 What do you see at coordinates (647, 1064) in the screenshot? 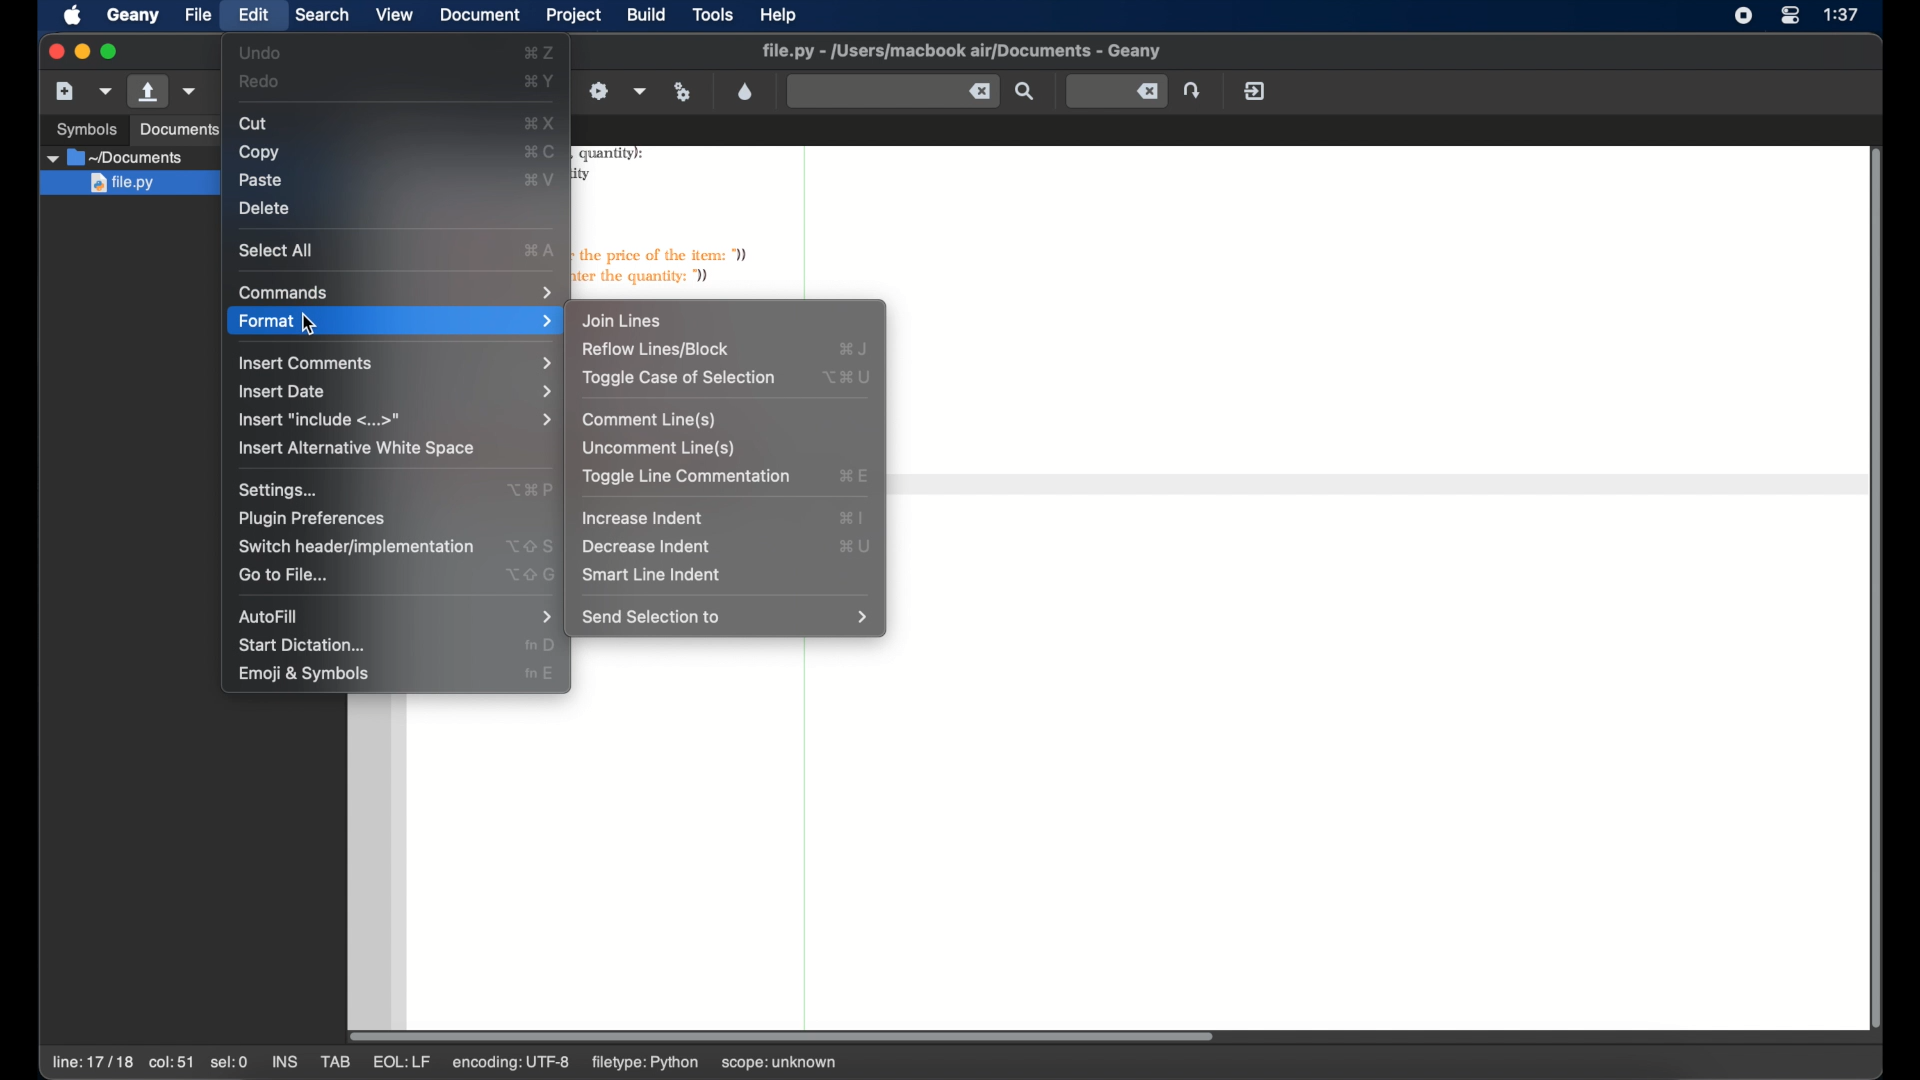
I see `filetype: python` at bounding box center [647, 1064].